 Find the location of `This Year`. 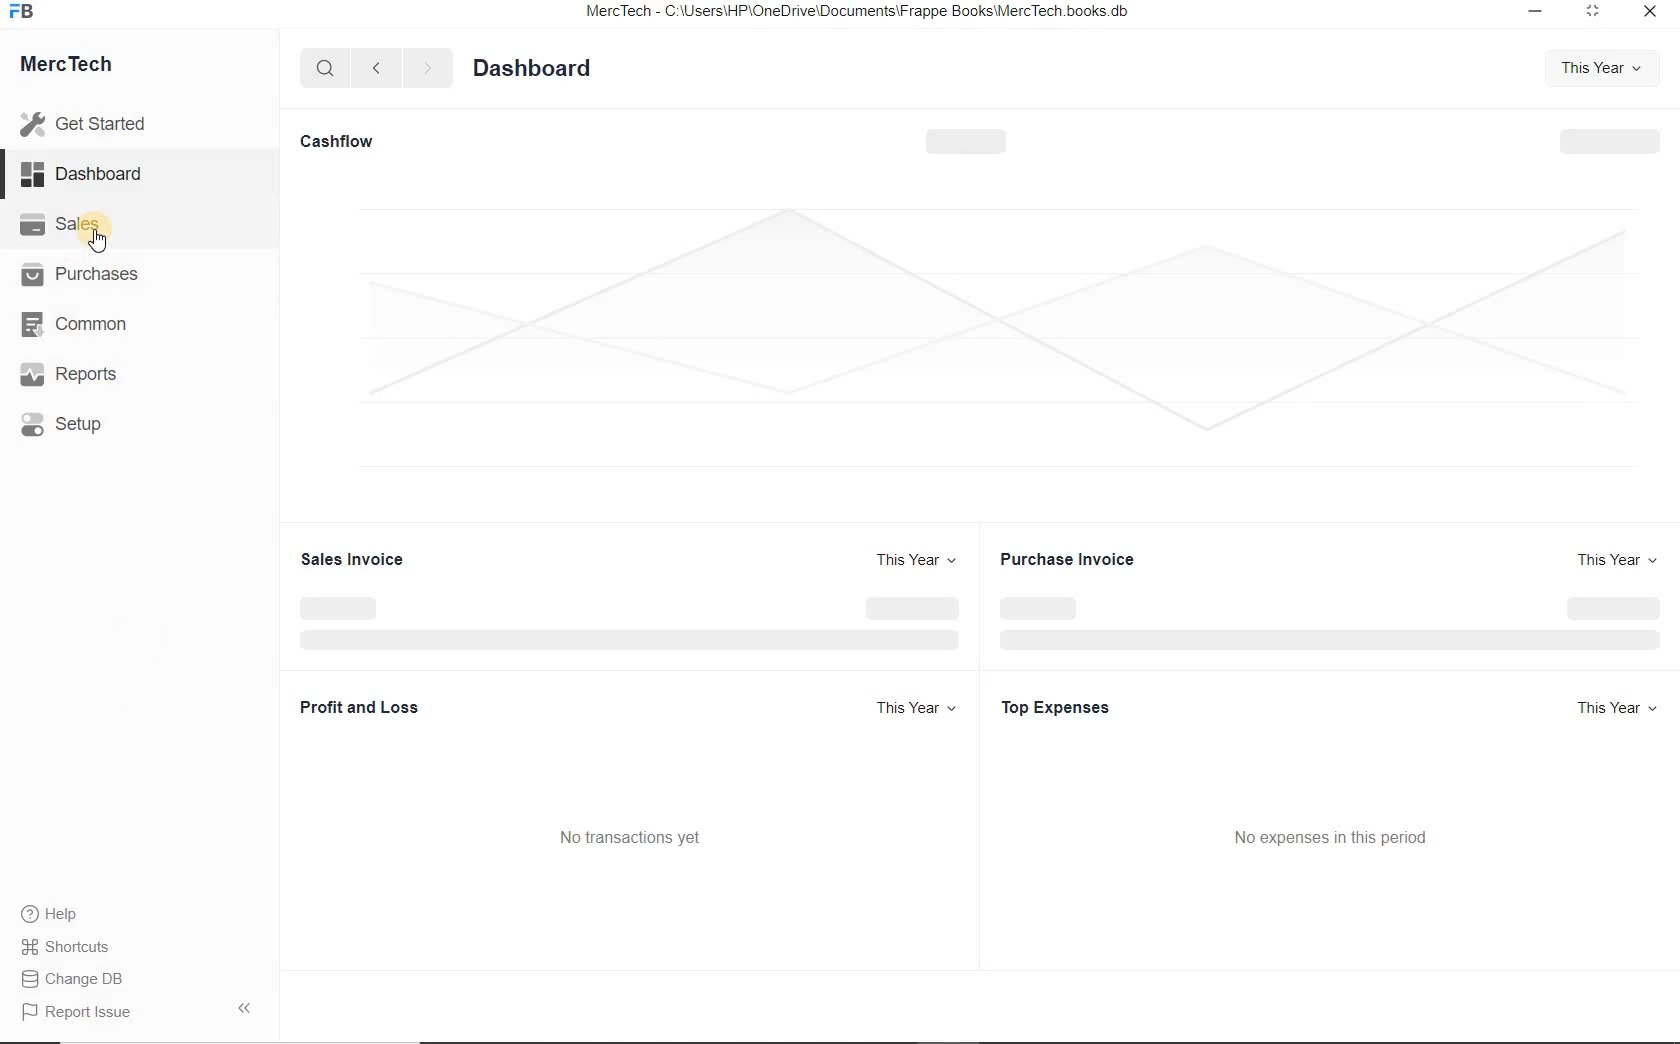

This Year is located at coordinates (1596, 69).